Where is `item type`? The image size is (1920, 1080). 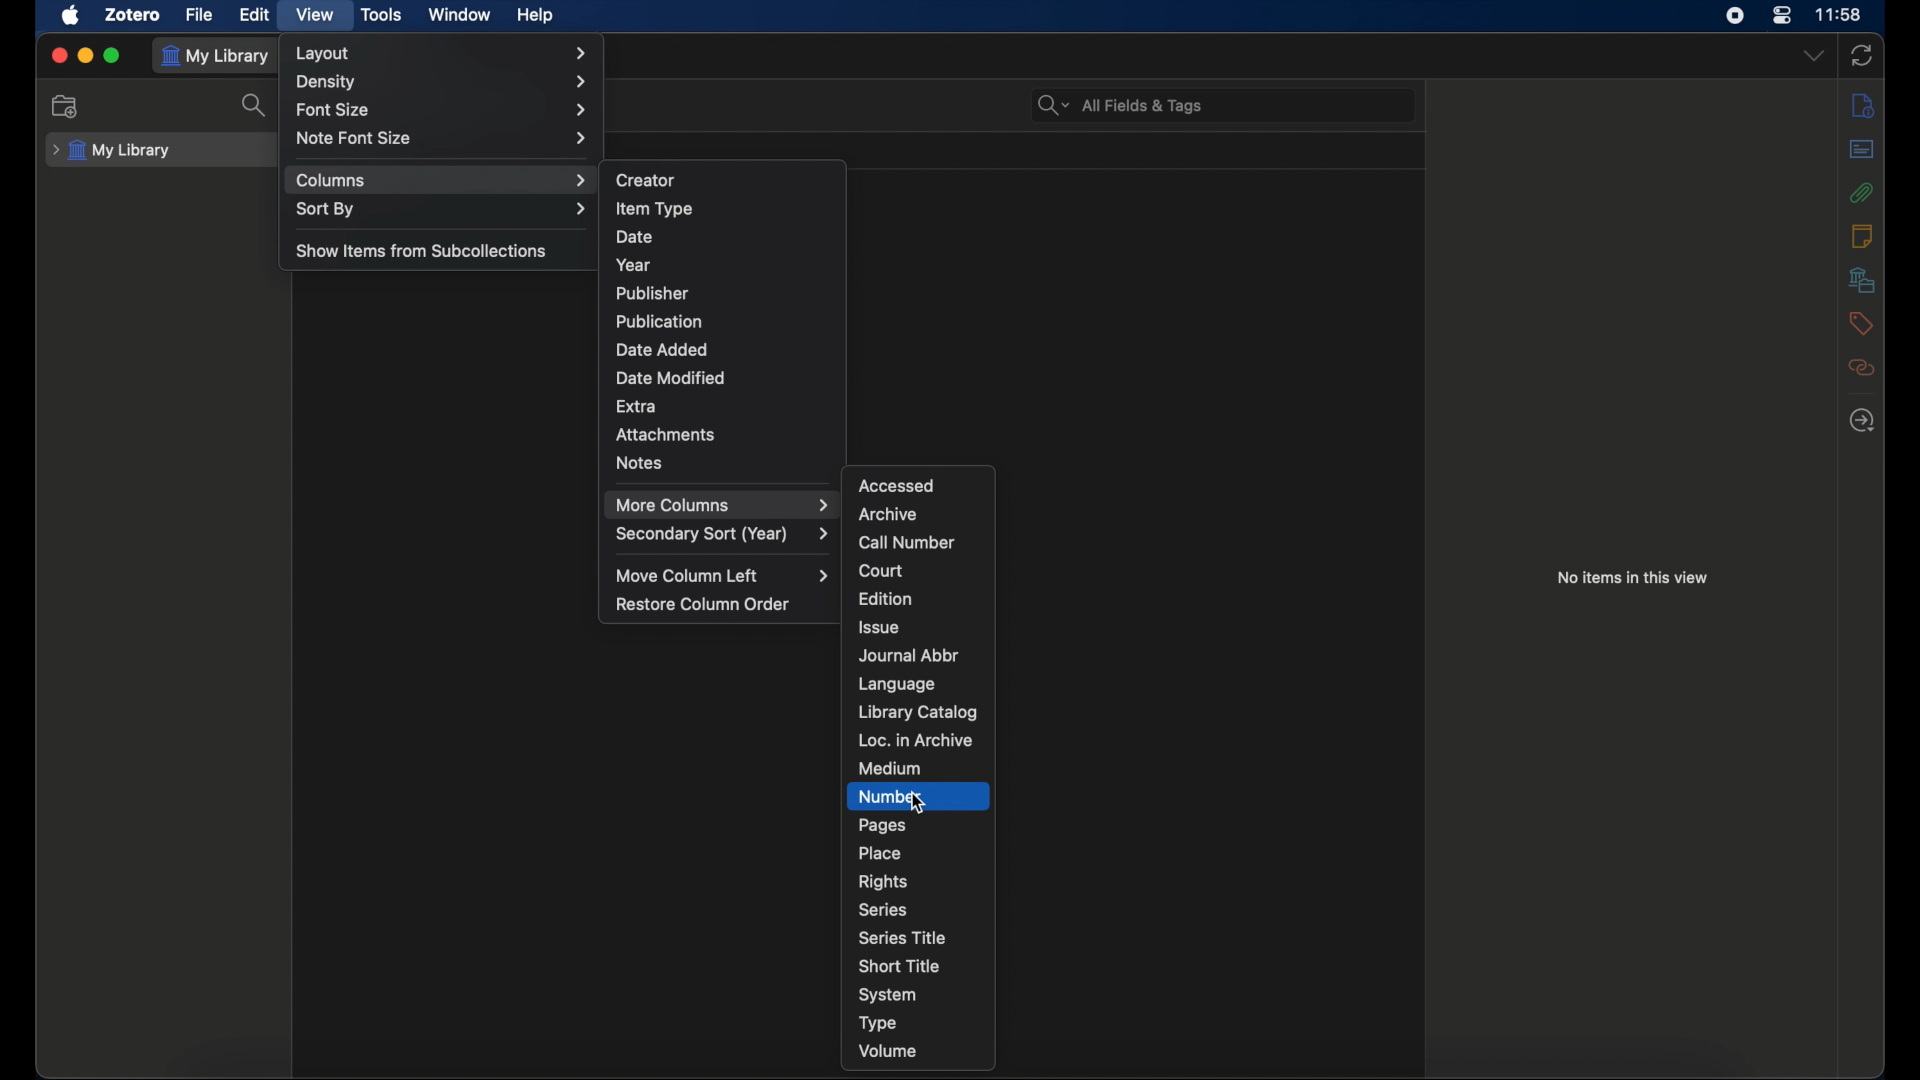 item type is located at coordinates (655, 208).